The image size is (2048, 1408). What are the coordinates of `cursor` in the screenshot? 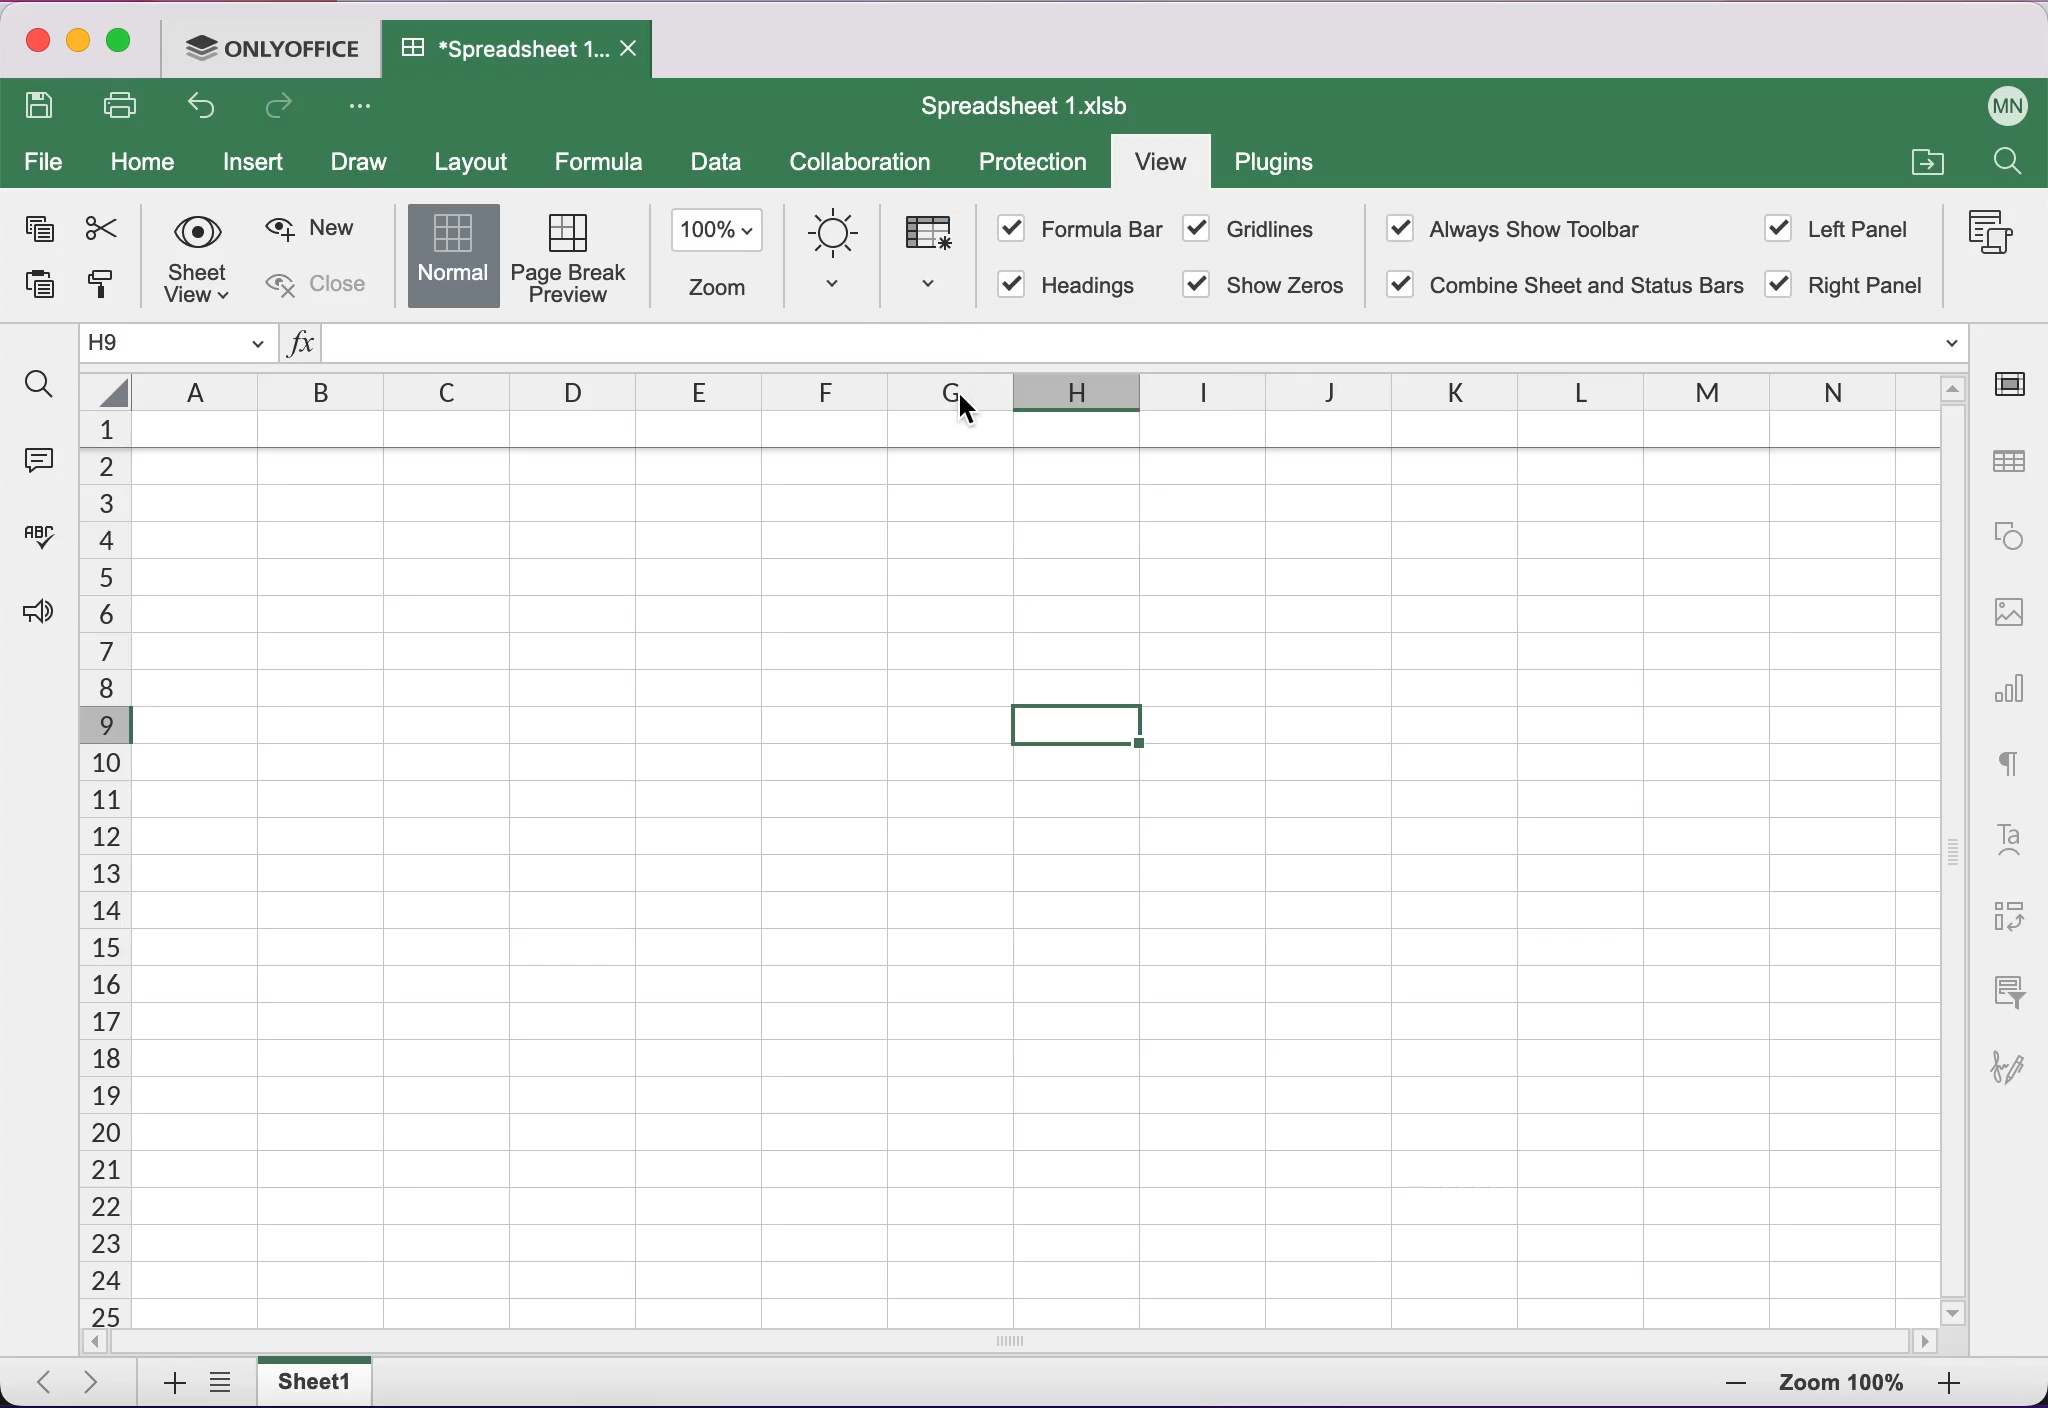 It's located at (971, 412).